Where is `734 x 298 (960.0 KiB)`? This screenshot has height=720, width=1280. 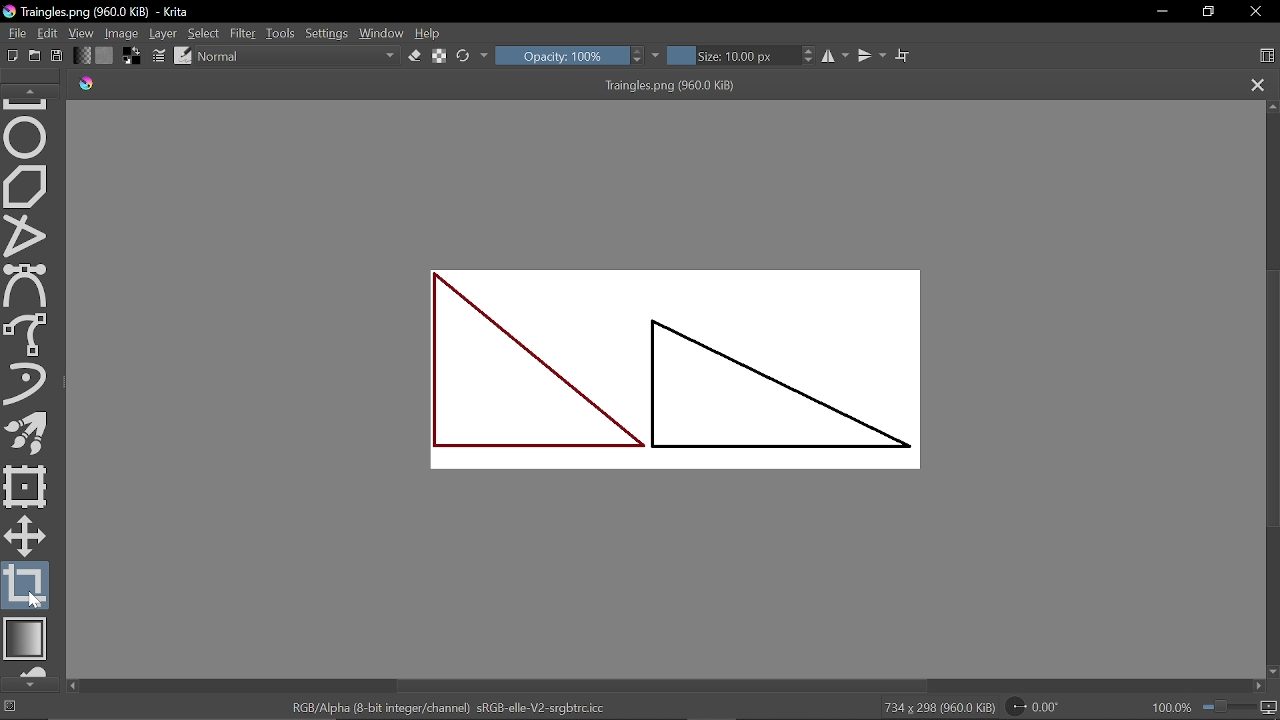
734 x 298 (960.0 KiB) is located at coordinates (938, 708).